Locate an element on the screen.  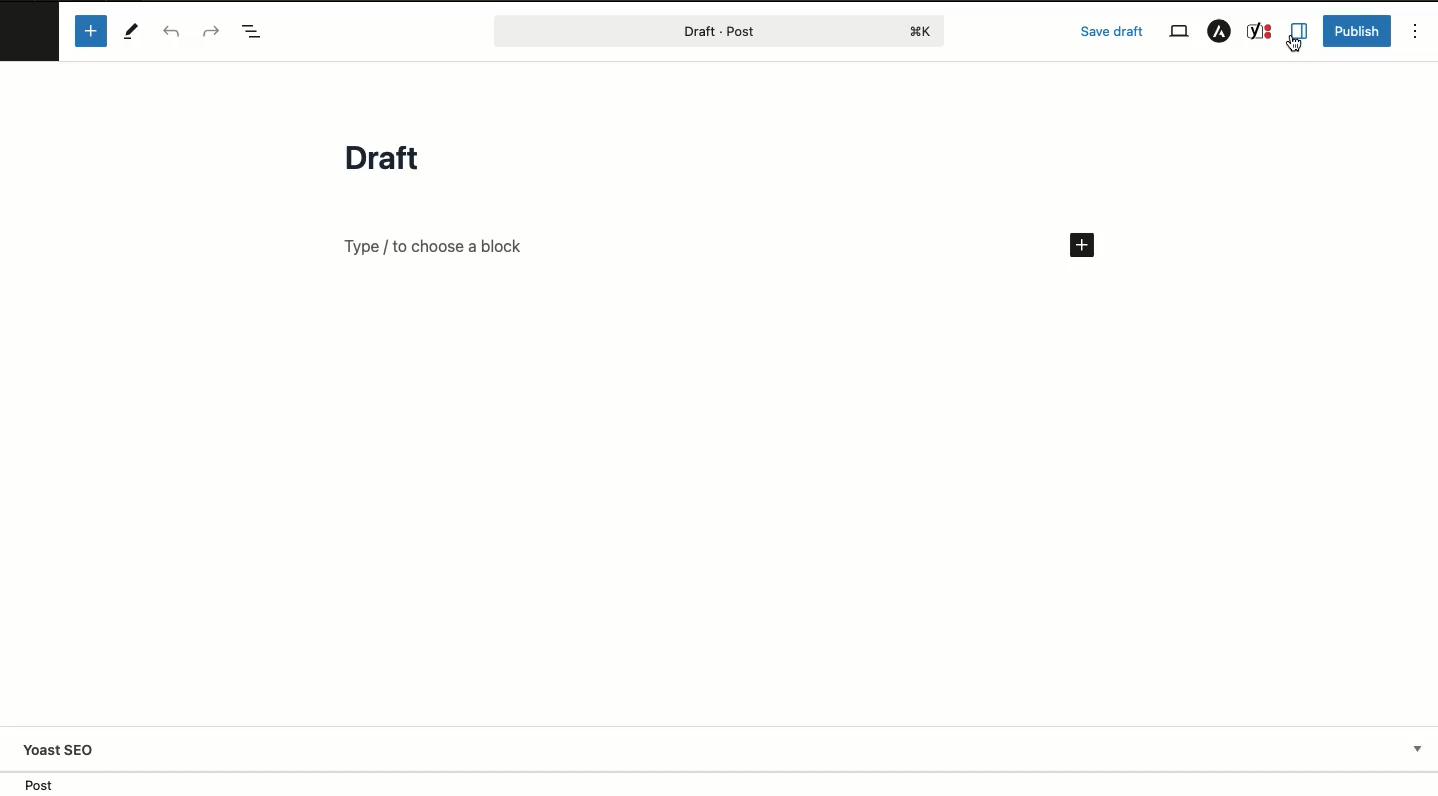
Yoast is located at coordinates (1260, 30).